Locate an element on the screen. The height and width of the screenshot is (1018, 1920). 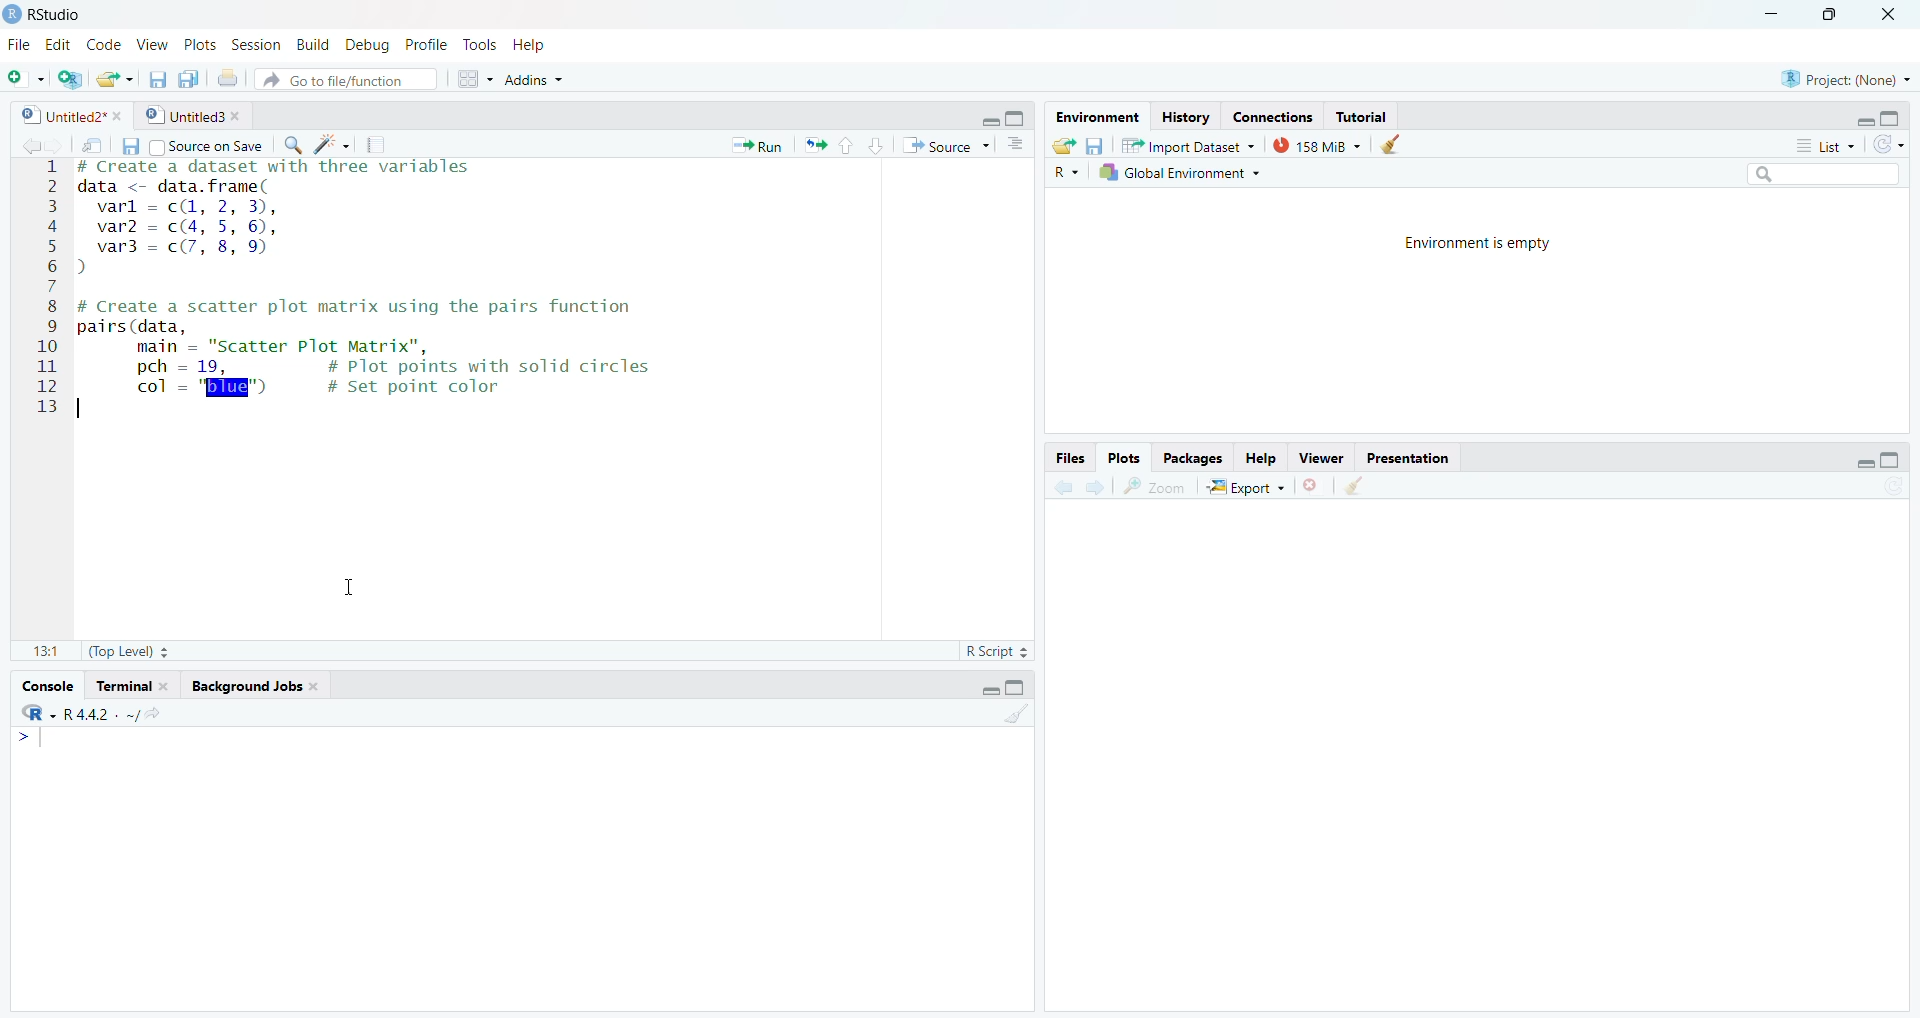
New file is located at coordinates (25, 75).